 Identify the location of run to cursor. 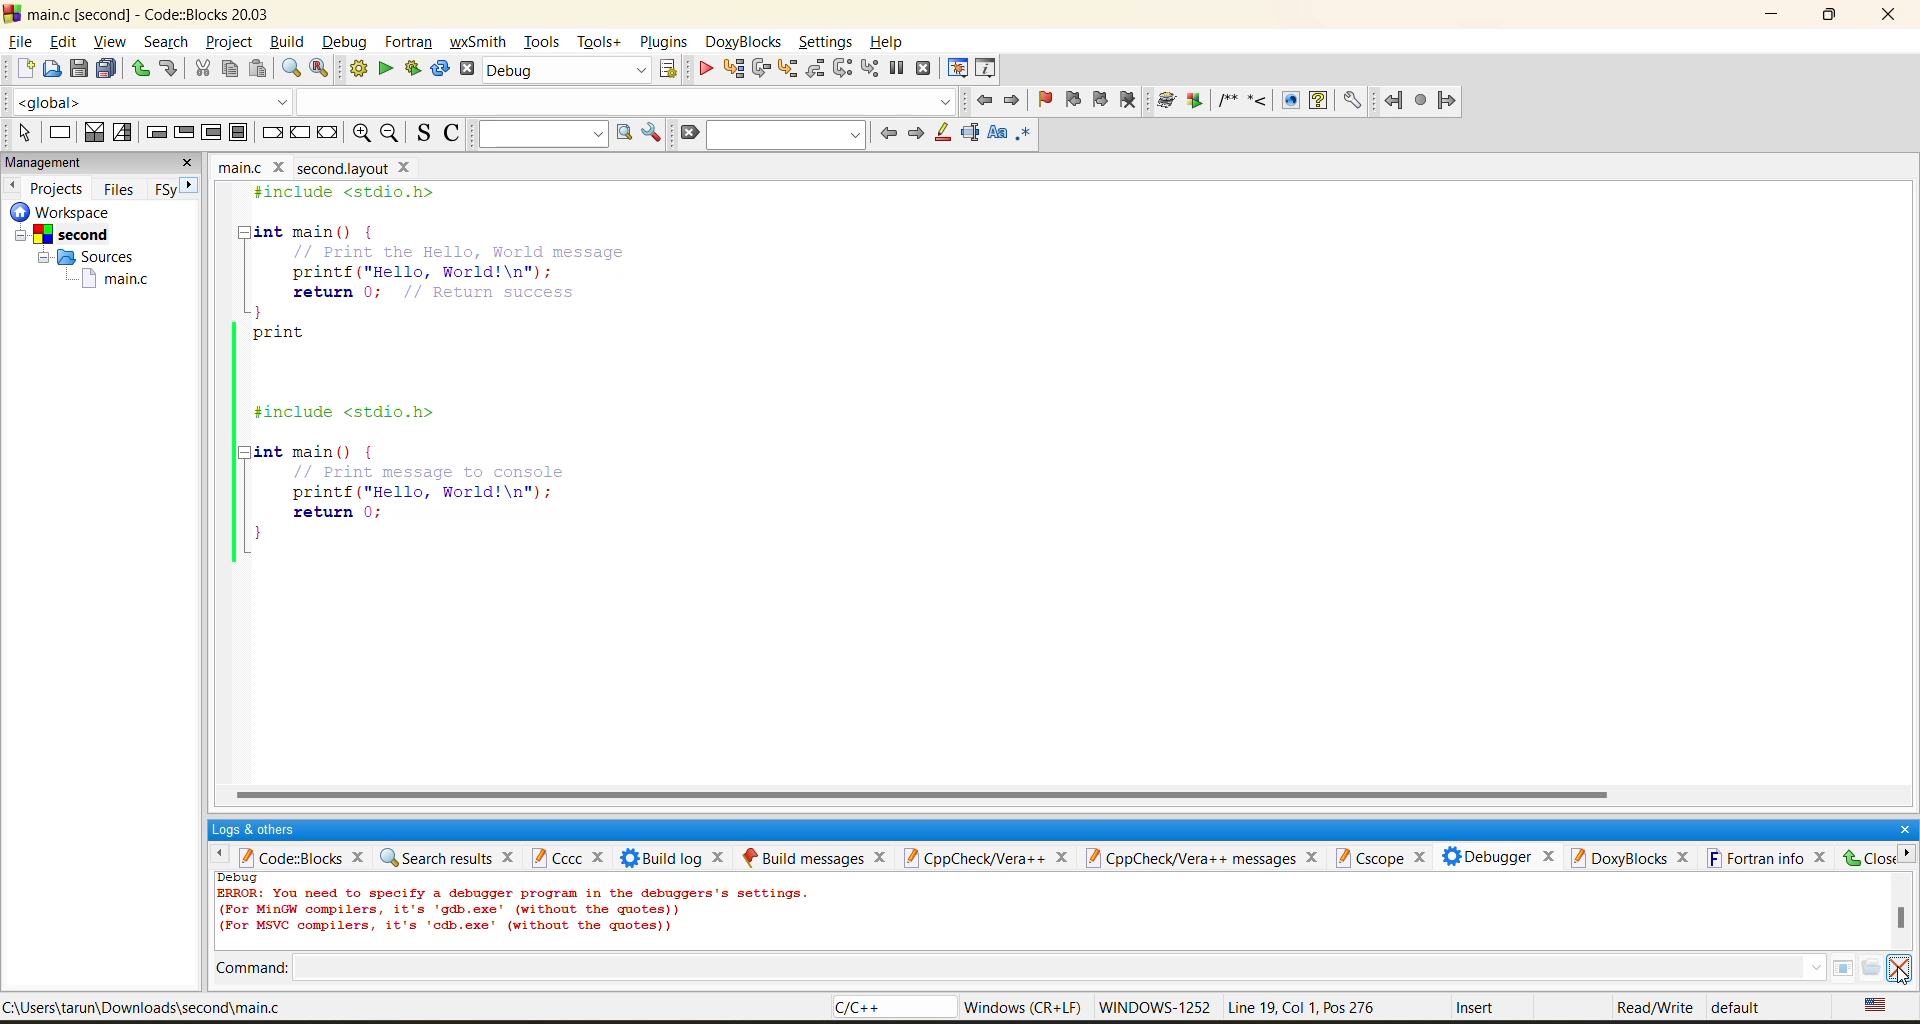
(731, 69).